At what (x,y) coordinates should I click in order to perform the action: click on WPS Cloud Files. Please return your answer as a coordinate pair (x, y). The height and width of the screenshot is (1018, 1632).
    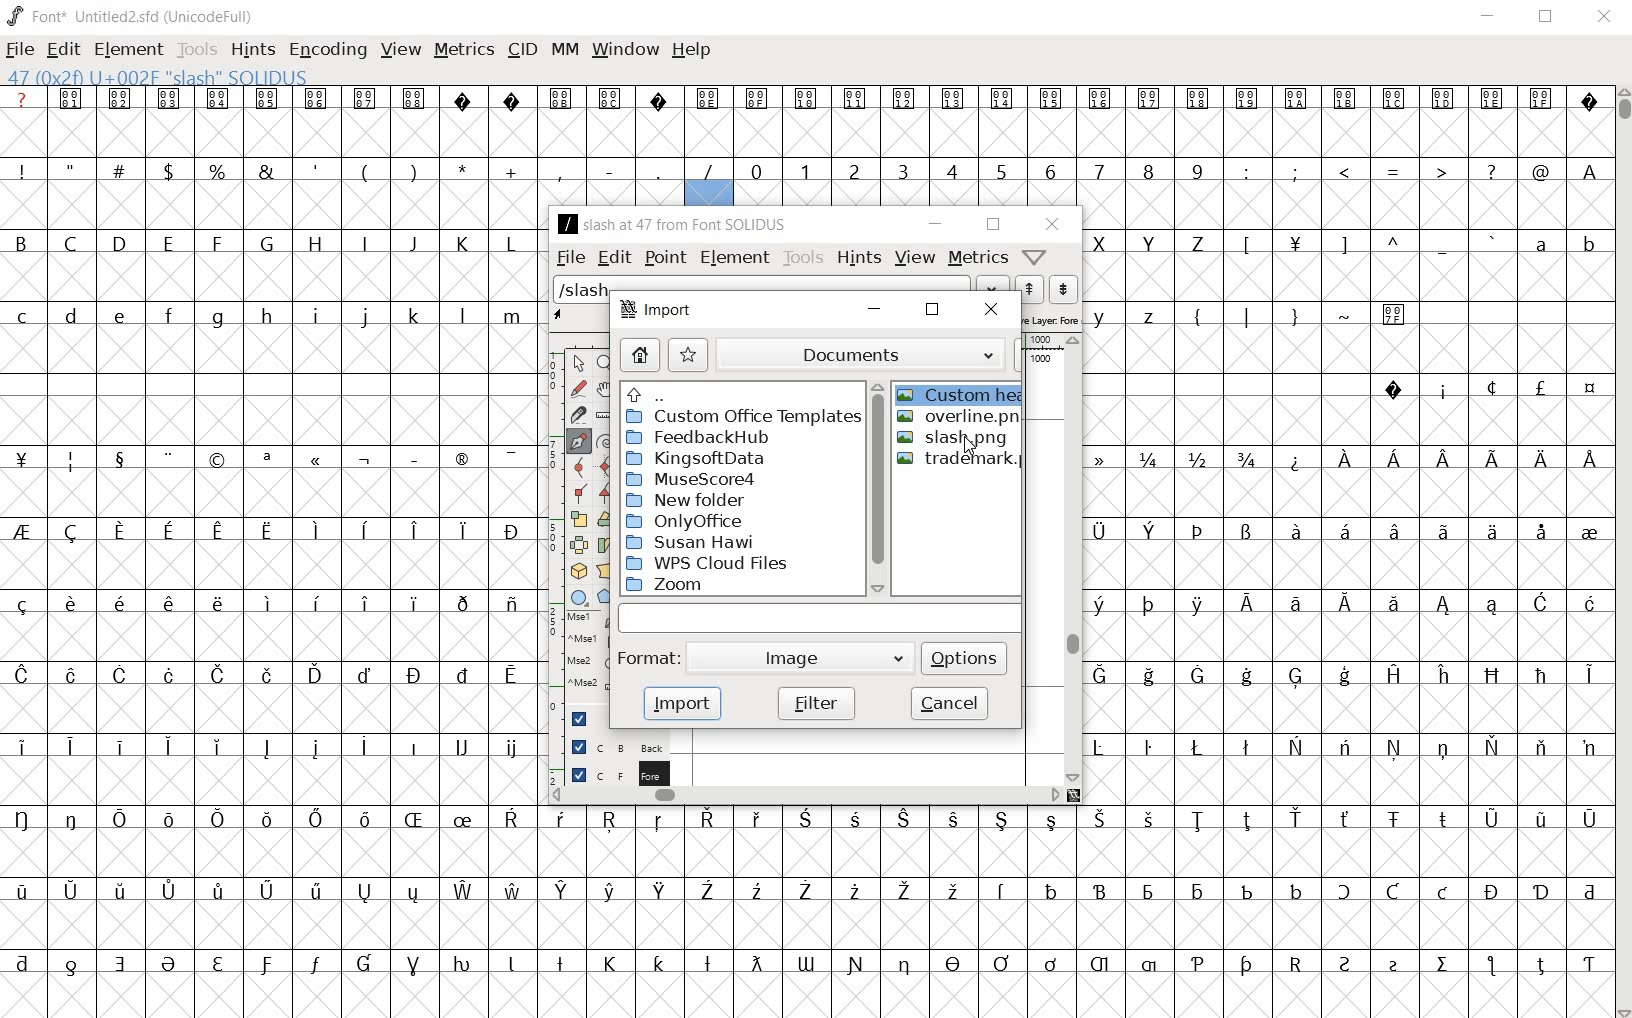
    Looking at the image, I should click on (706, 564).